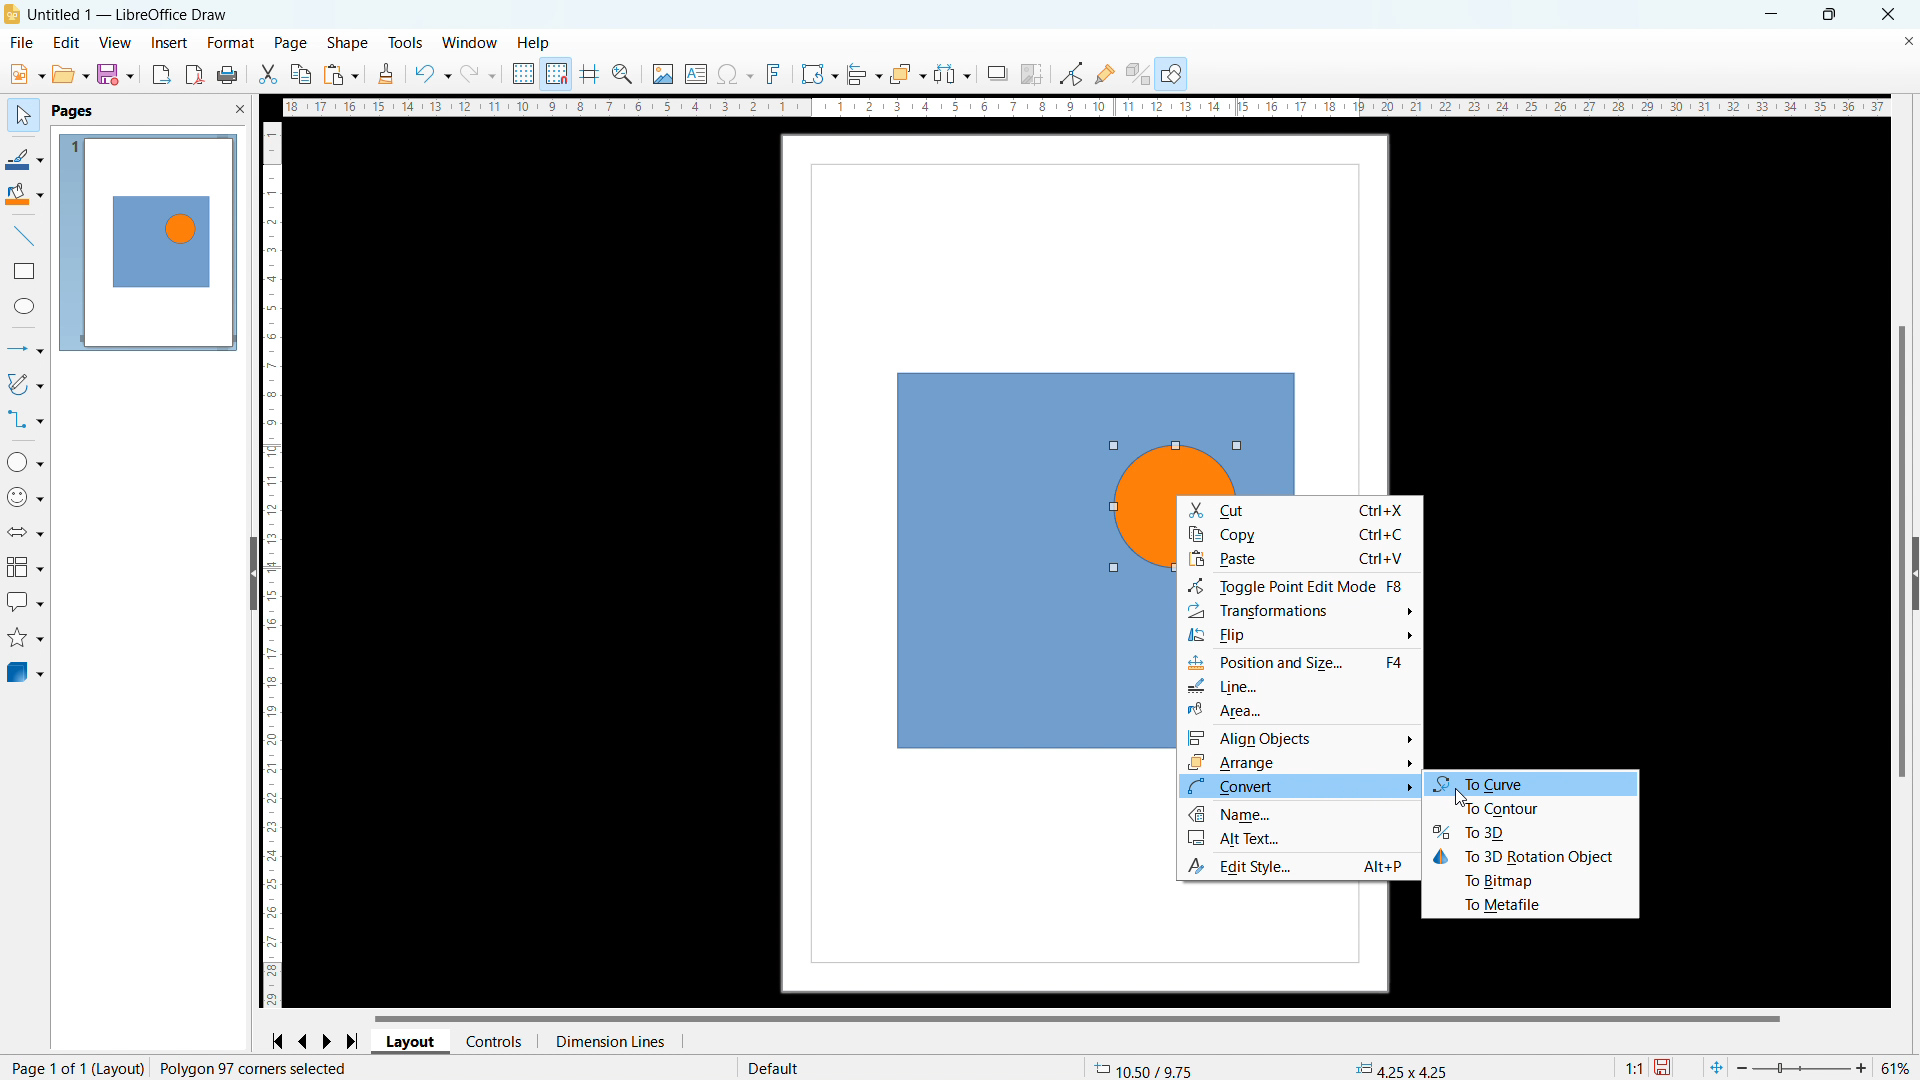 The image size is (1920, 1080). What do you see at coordinates (1907, 39) in the screenshot?
I see `close document` at bounding box center [1907, 39].